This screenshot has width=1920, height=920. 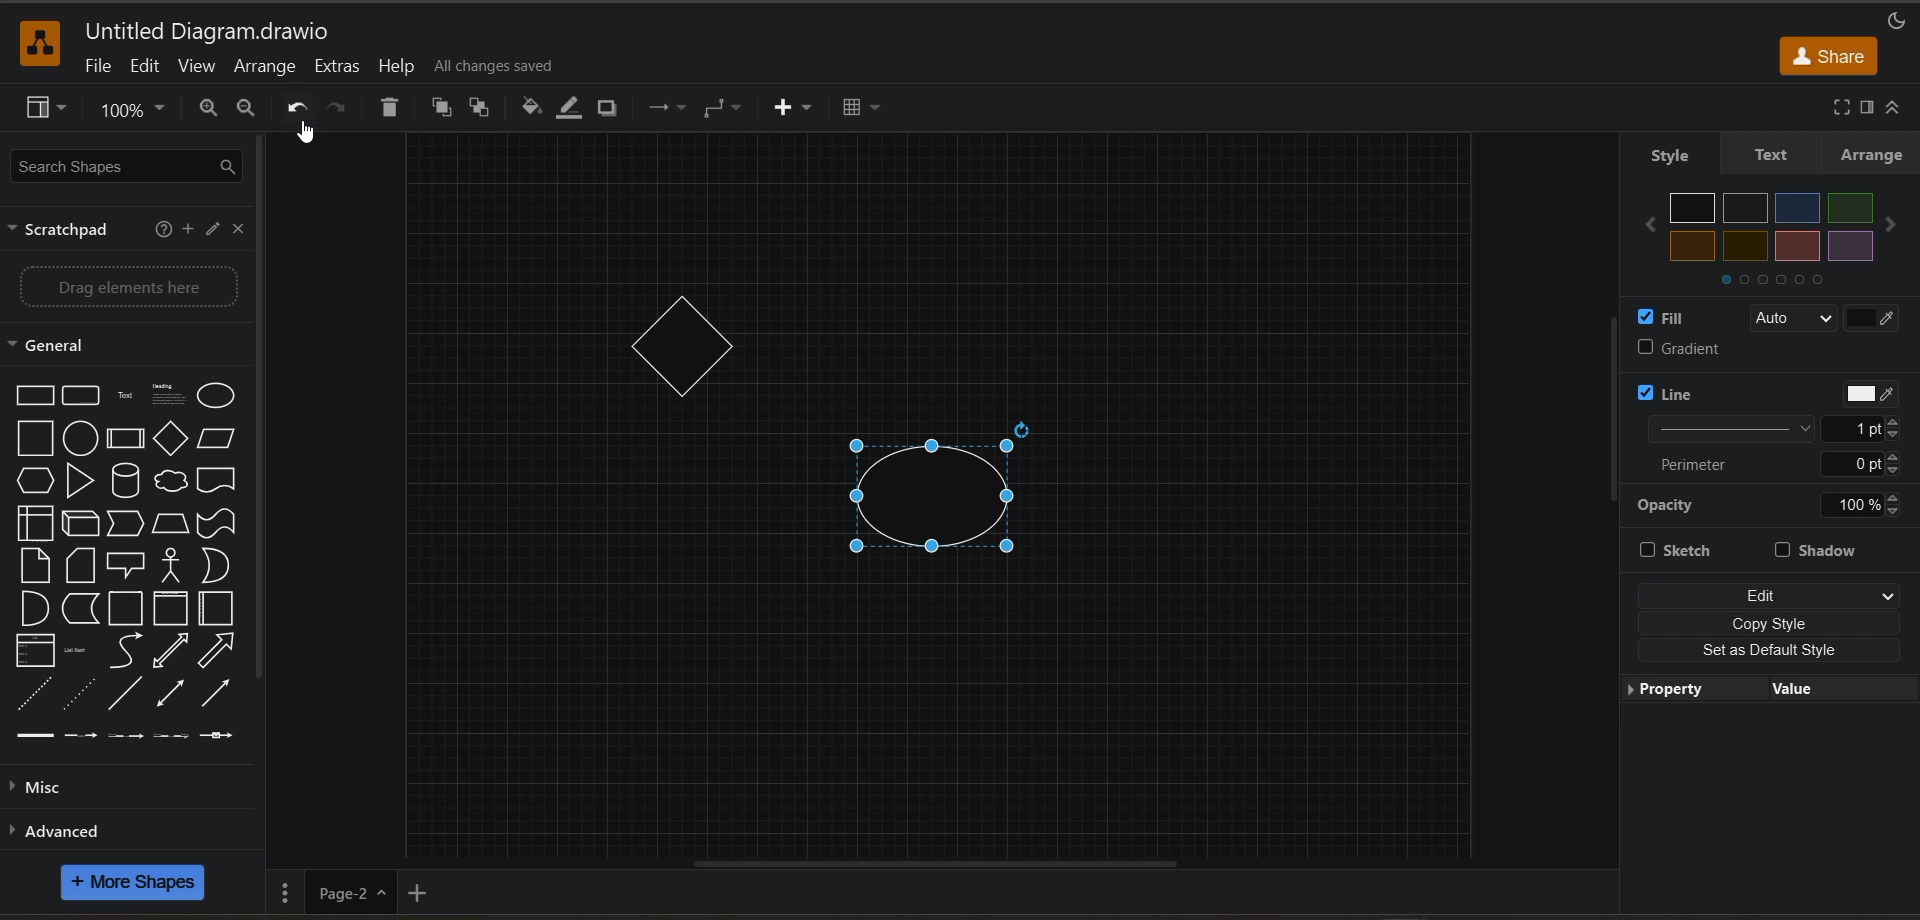 What do you see at coordinates (1773, 504) in the screenshot?
I see `opacity` at bounding box center [1773, 504].